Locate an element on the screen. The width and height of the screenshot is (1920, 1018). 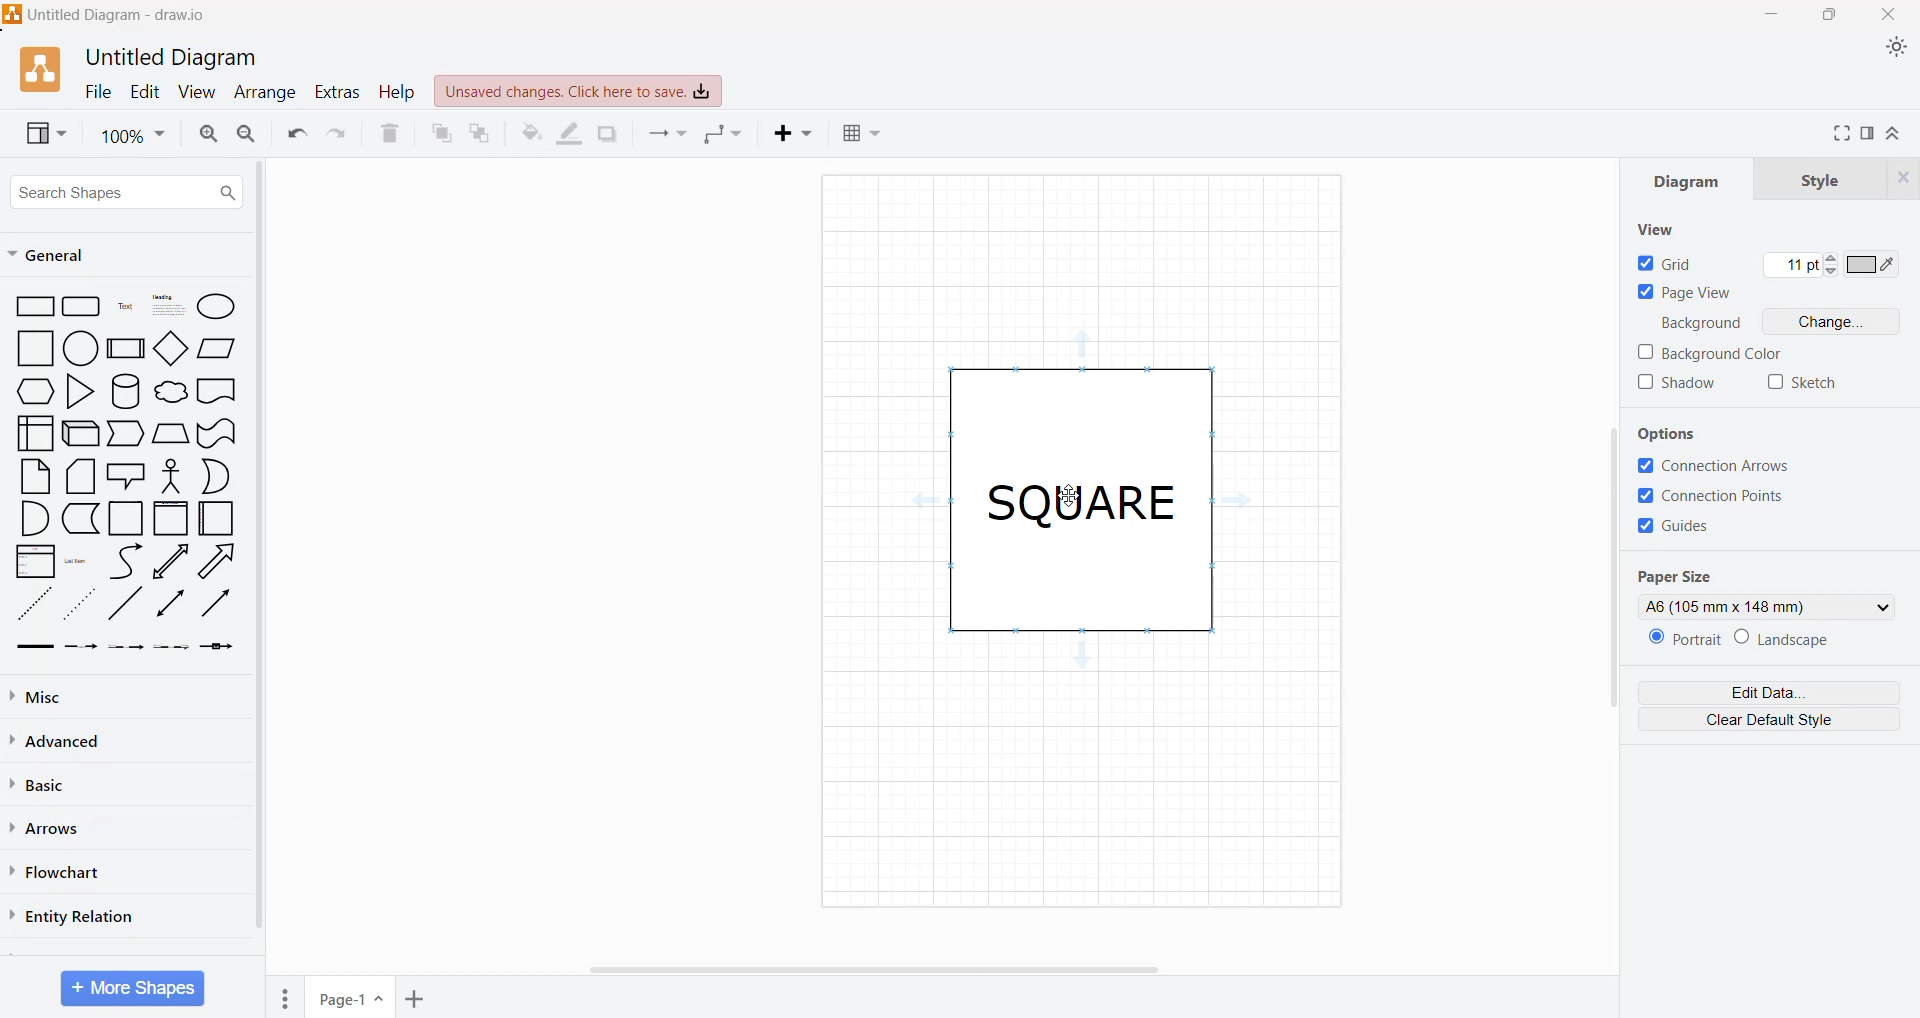
Fullscreen is located at coordinates (1840, 134).